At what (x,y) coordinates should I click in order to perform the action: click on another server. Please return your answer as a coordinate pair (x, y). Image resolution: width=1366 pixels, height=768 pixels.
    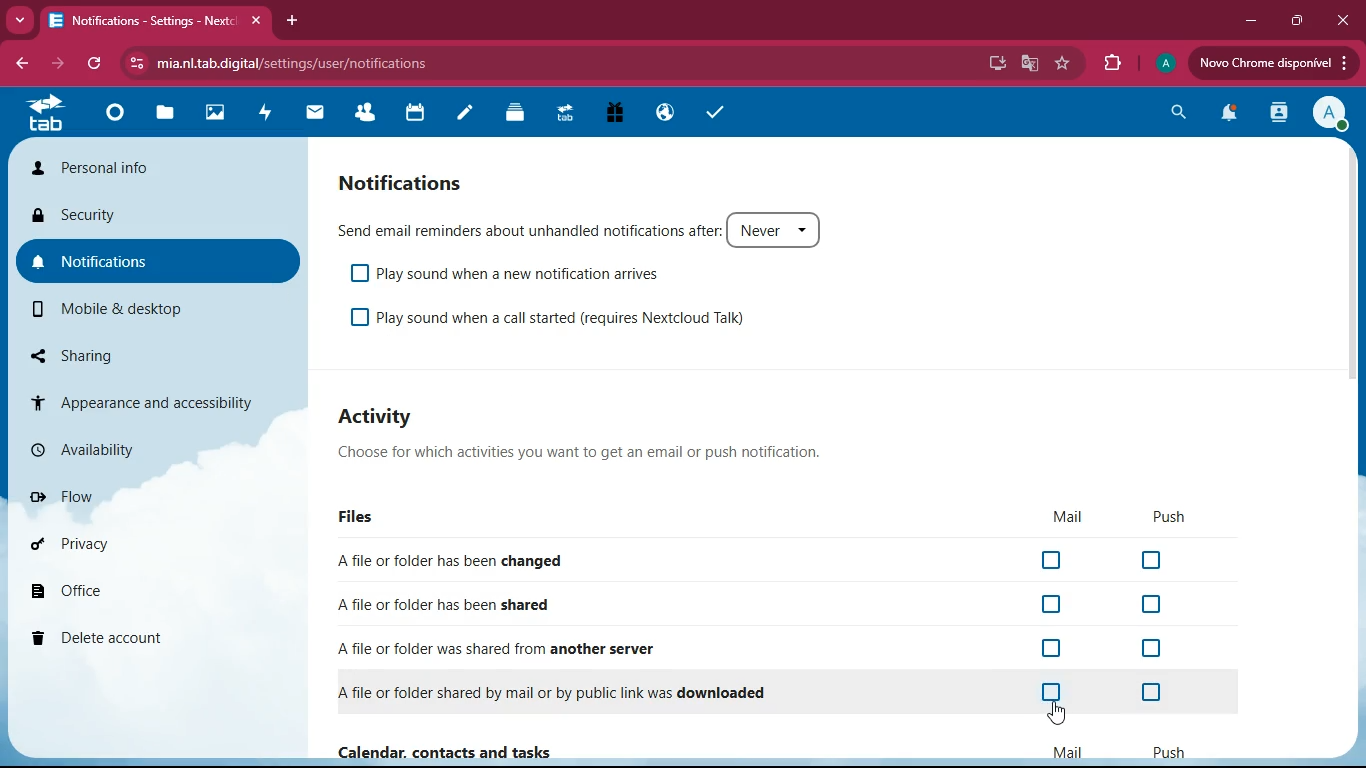
    Looking at the image, I should click on (511, 645).